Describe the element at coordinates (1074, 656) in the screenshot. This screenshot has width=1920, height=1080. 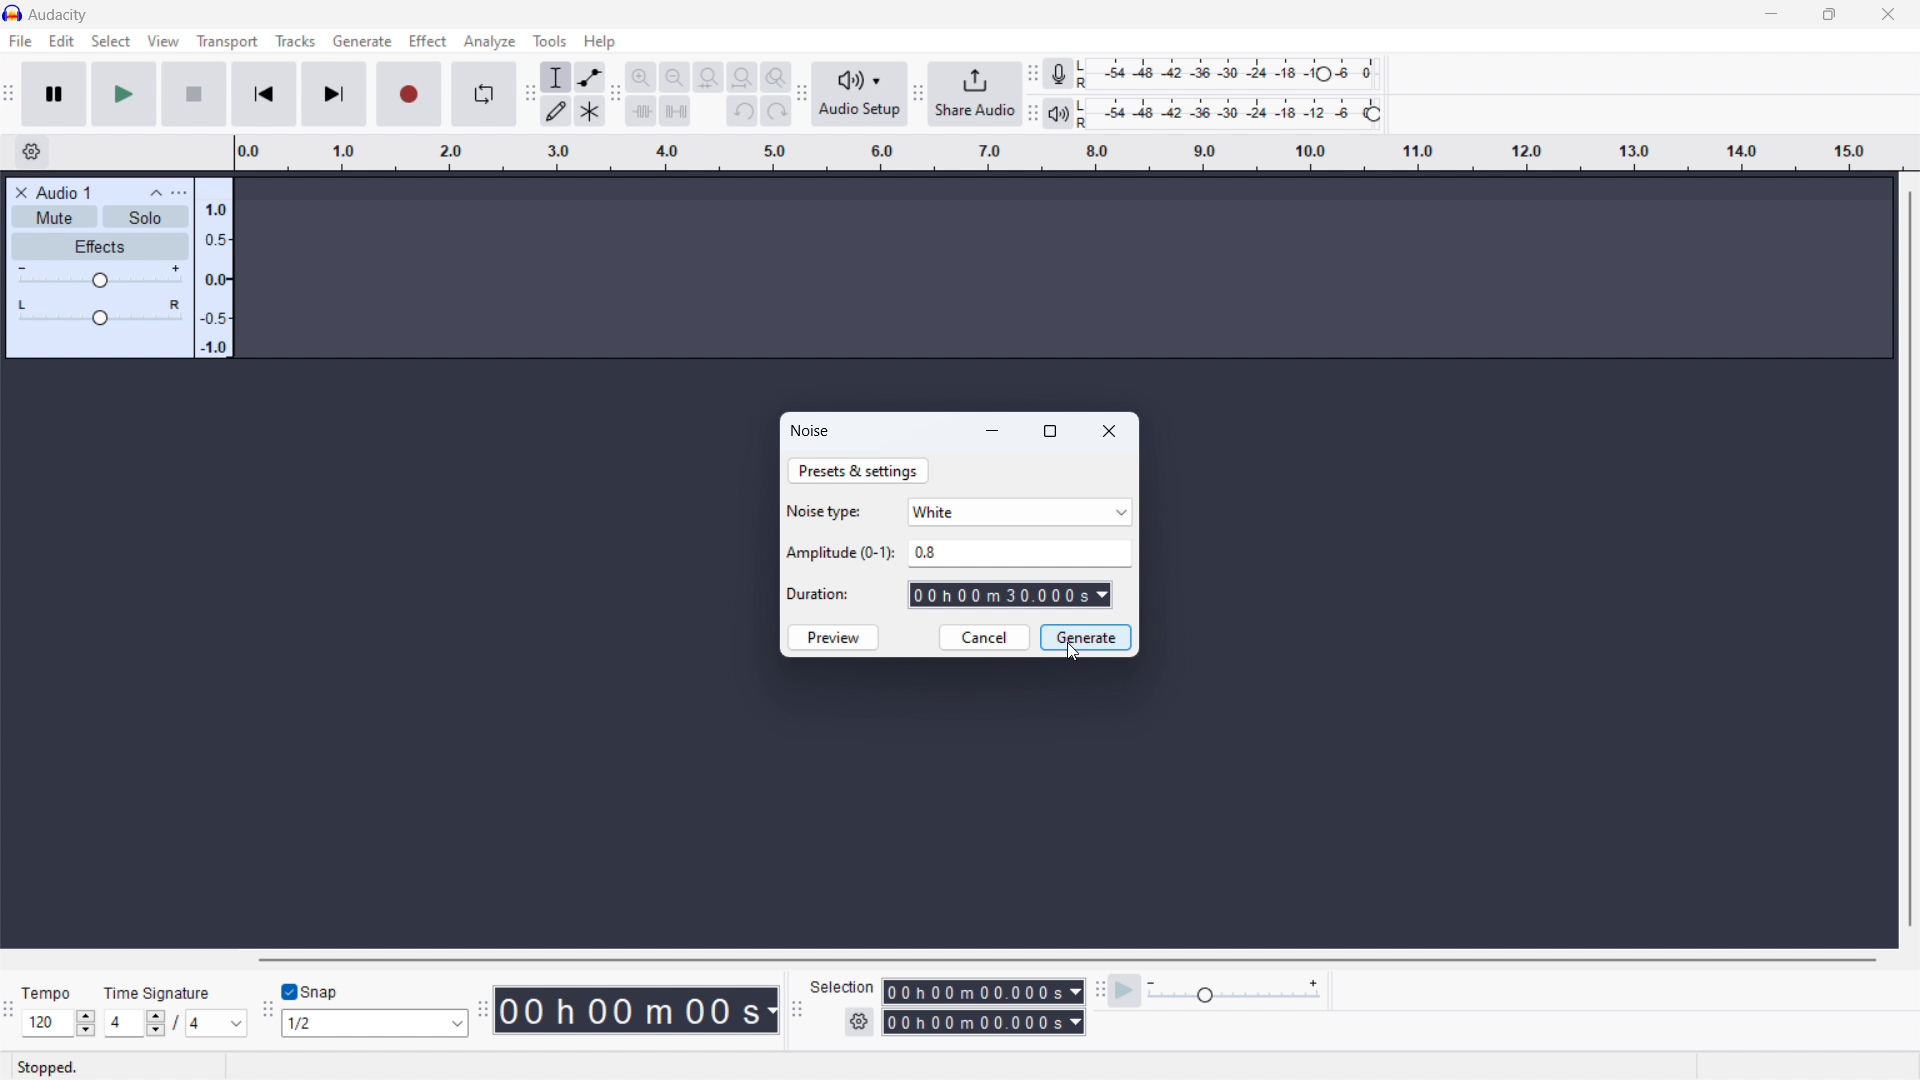
I see `cursor` at that location.